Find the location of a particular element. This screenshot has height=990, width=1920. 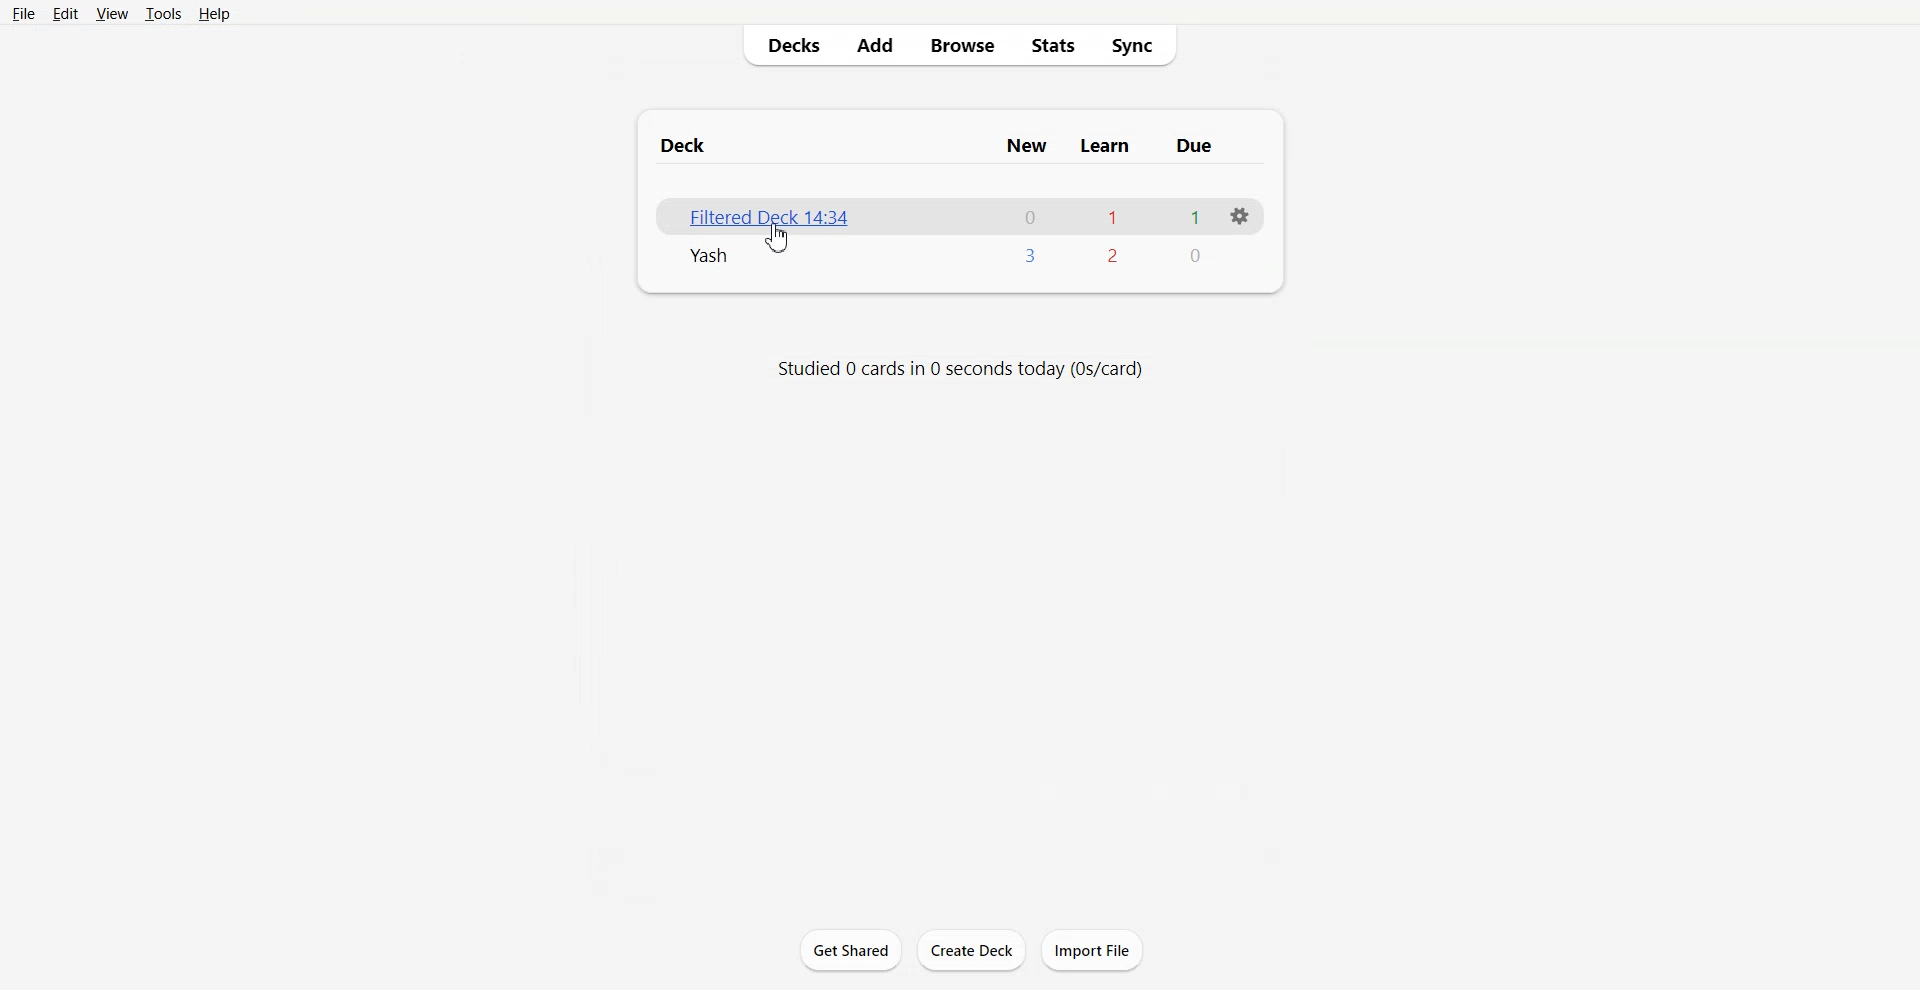

1 is located at coordinates (1197, 216).